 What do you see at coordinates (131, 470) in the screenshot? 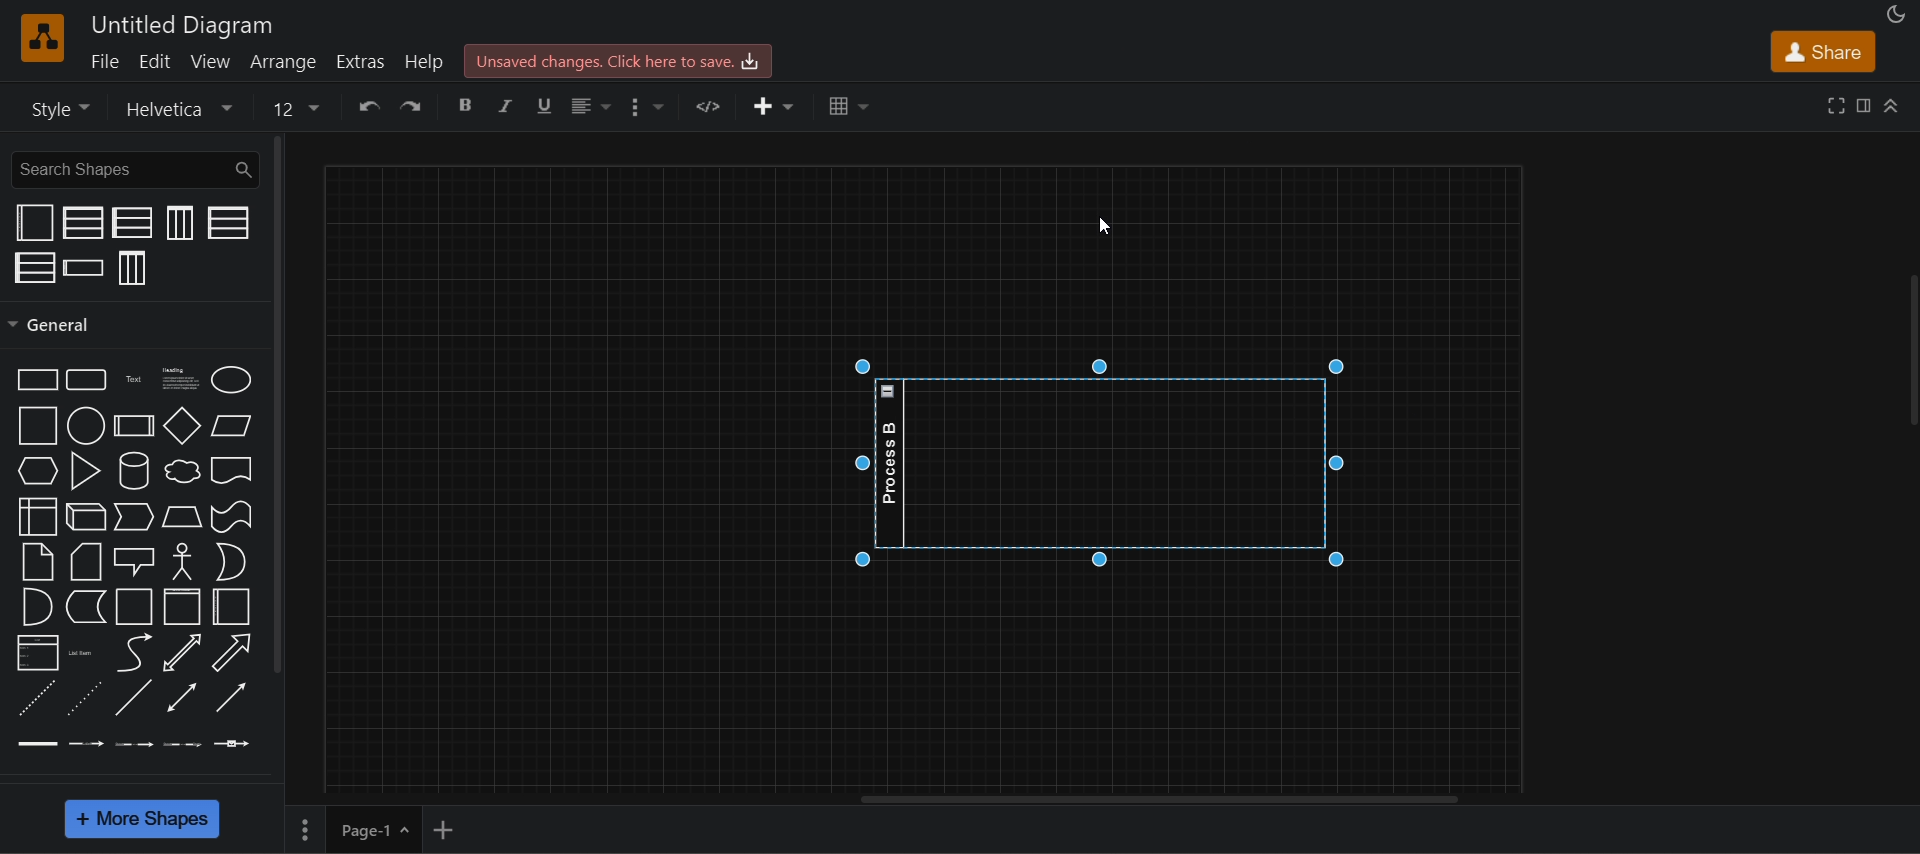
I see `cylinder` at bounding box center [131, 470].